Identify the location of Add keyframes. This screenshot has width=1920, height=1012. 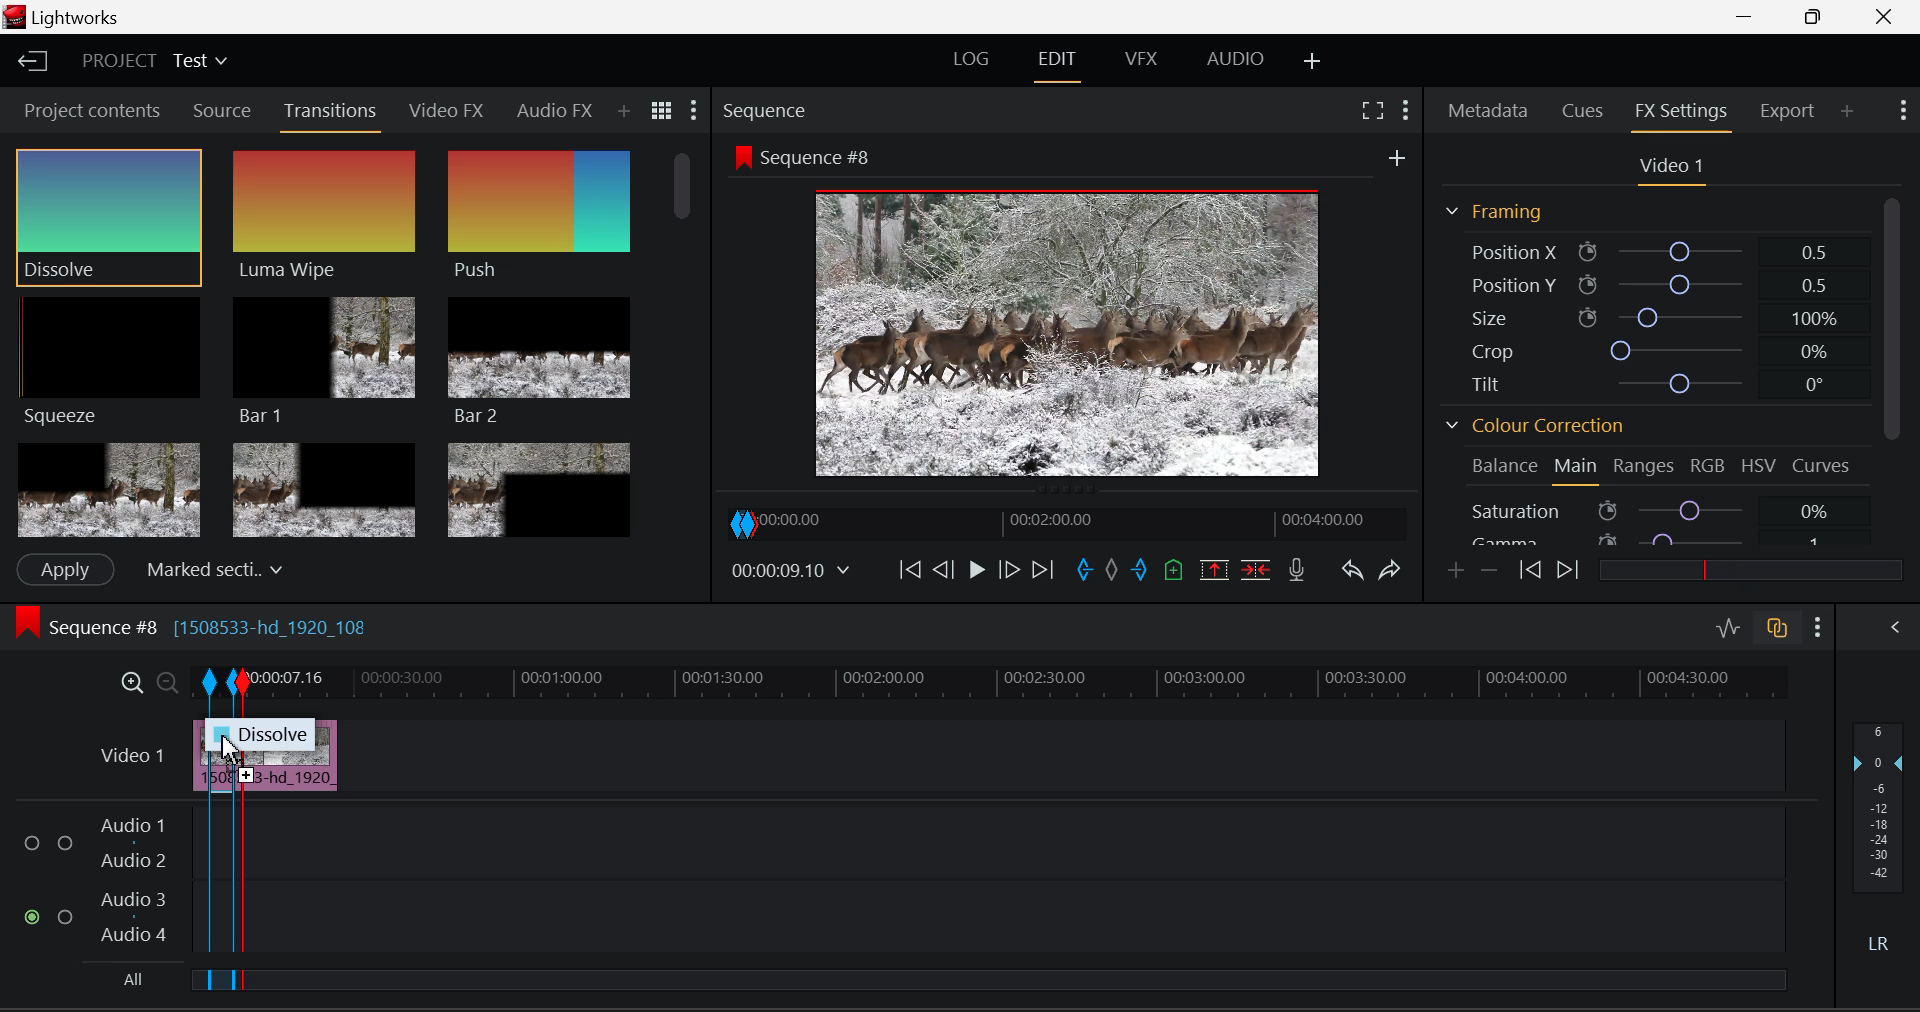
(1457, 571).